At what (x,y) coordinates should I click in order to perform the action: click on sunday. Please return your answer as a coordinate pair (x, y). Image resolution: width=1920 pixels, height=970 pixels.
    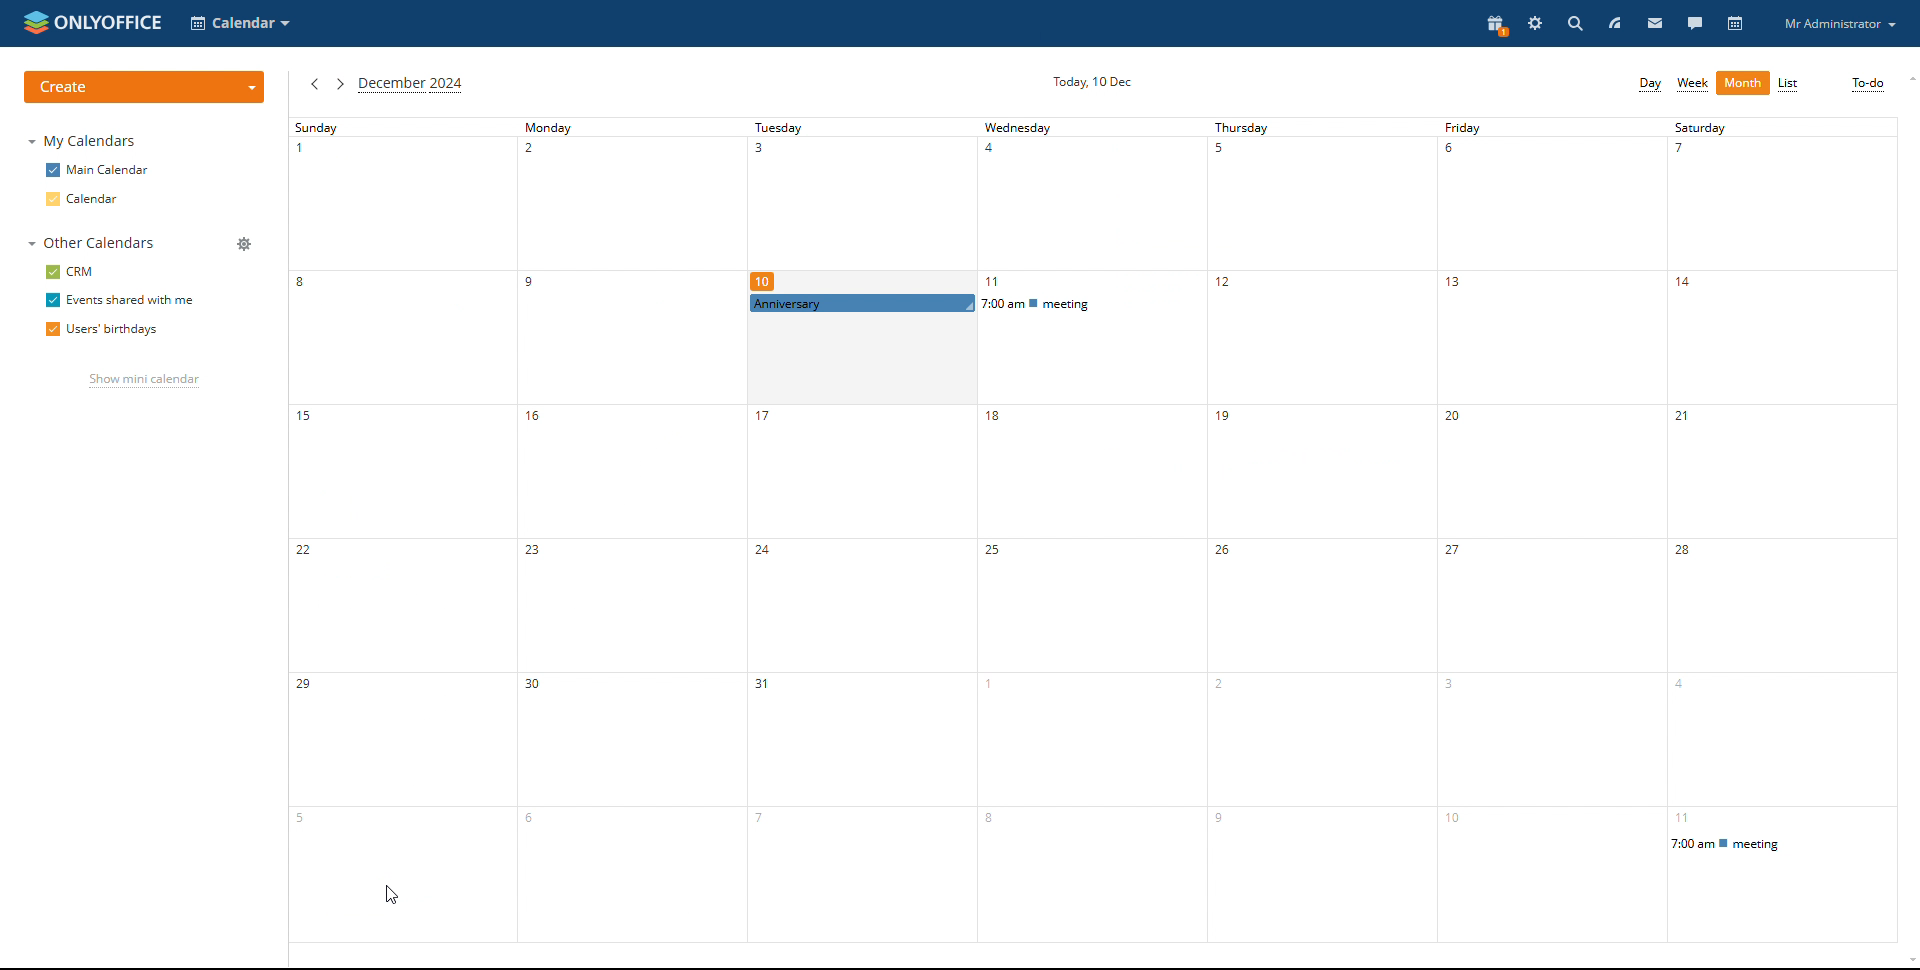
    Looking at the image, I should click on (397, 529).